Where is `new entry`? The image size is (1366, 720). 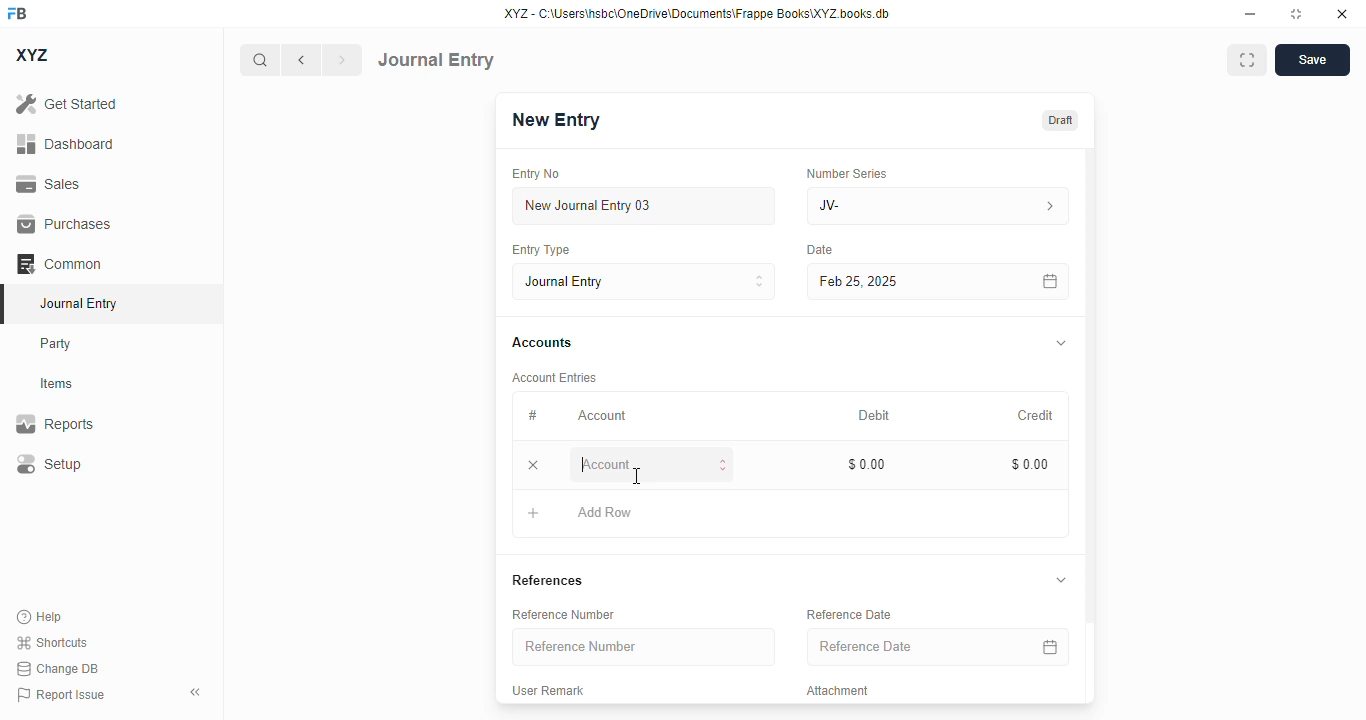
new entry is located at coordinates (554, 120).